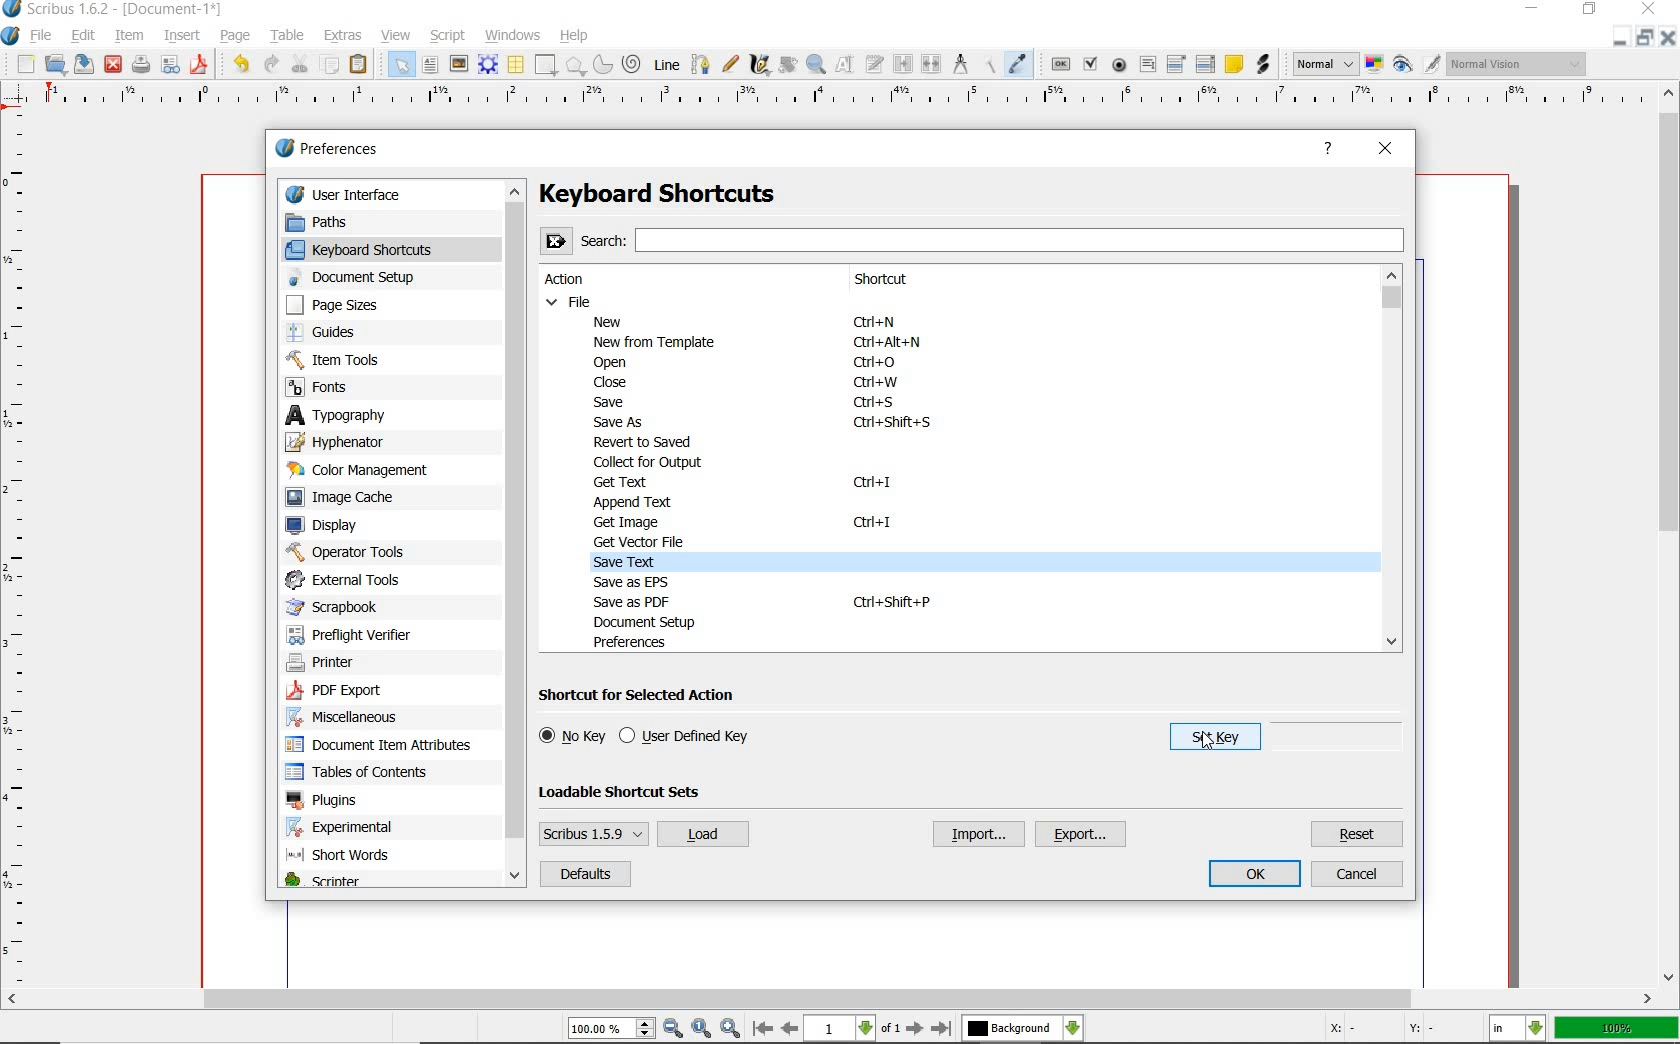  I want to click on item, so click(127, 34).